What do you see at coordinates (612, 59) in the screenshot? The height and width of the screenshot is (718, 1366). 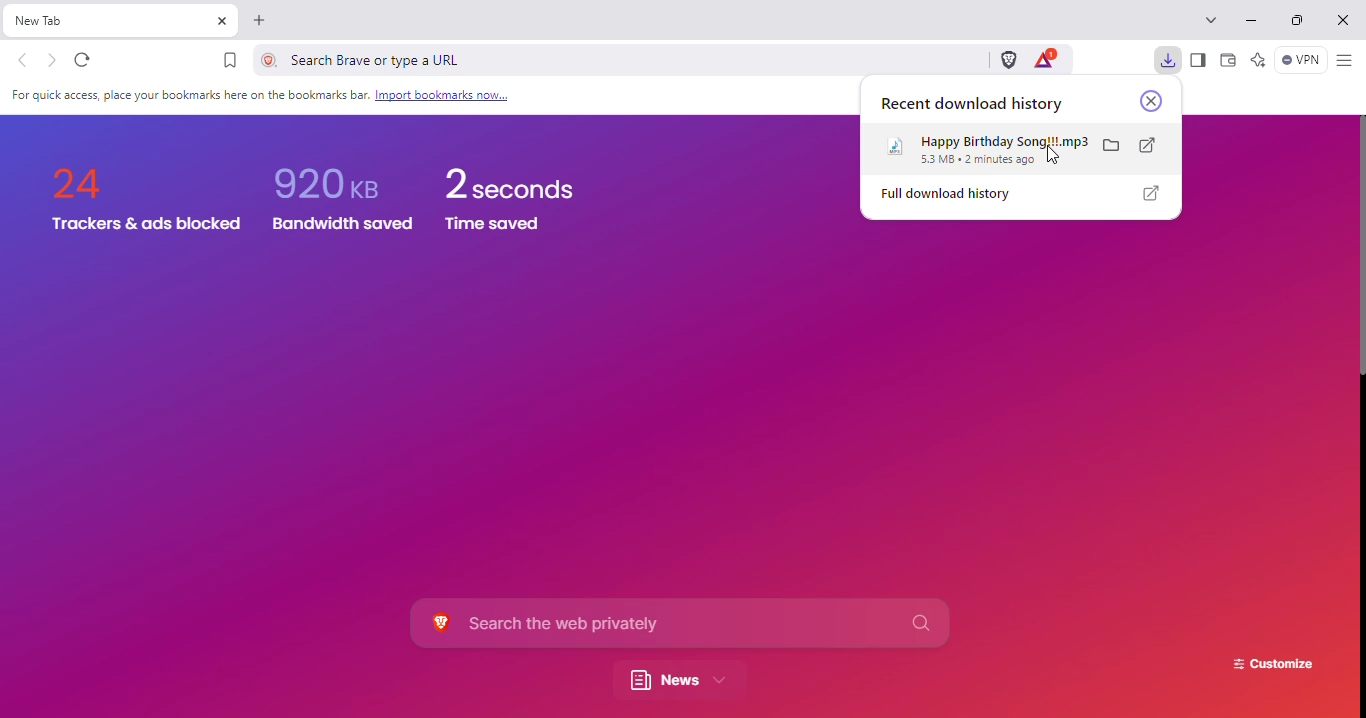 I see `search brave or type a URL` at bounding box center [612, 59].